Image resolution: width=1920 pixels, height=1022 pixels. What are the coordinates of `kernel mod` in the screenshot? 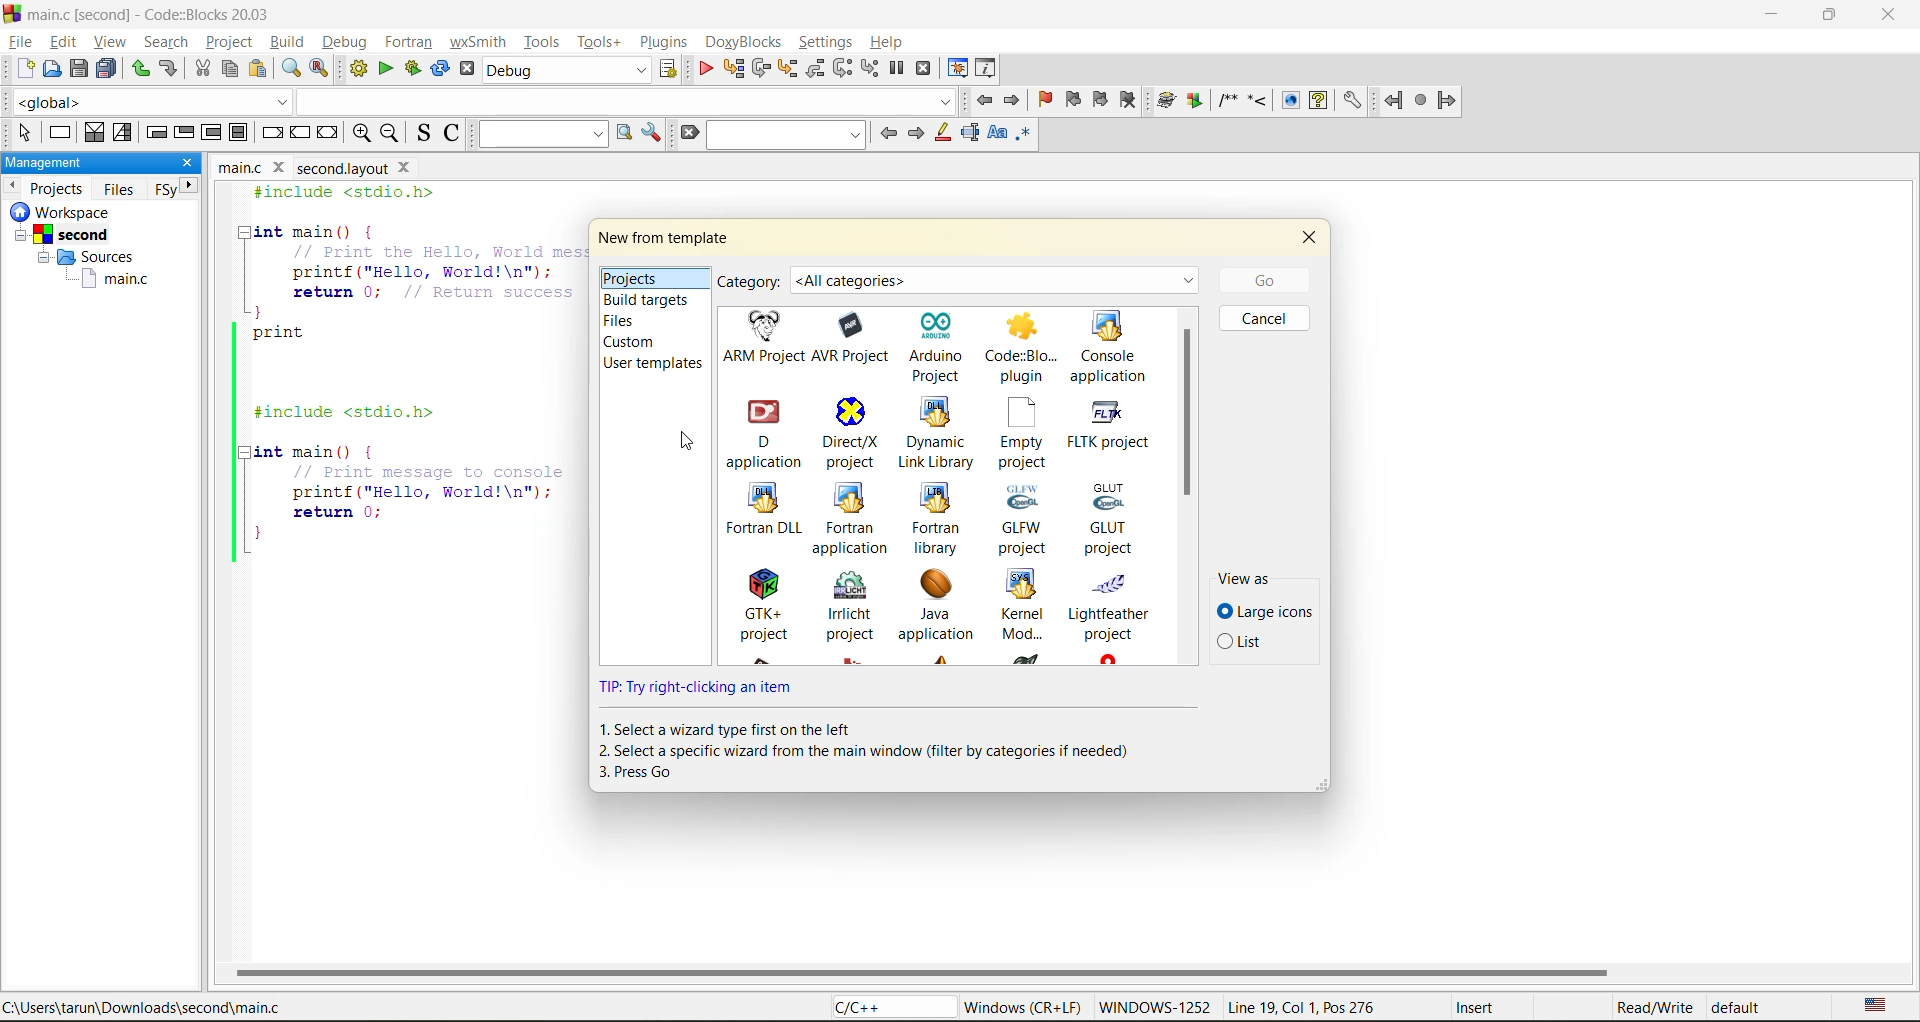 It's located at (1030, 606).